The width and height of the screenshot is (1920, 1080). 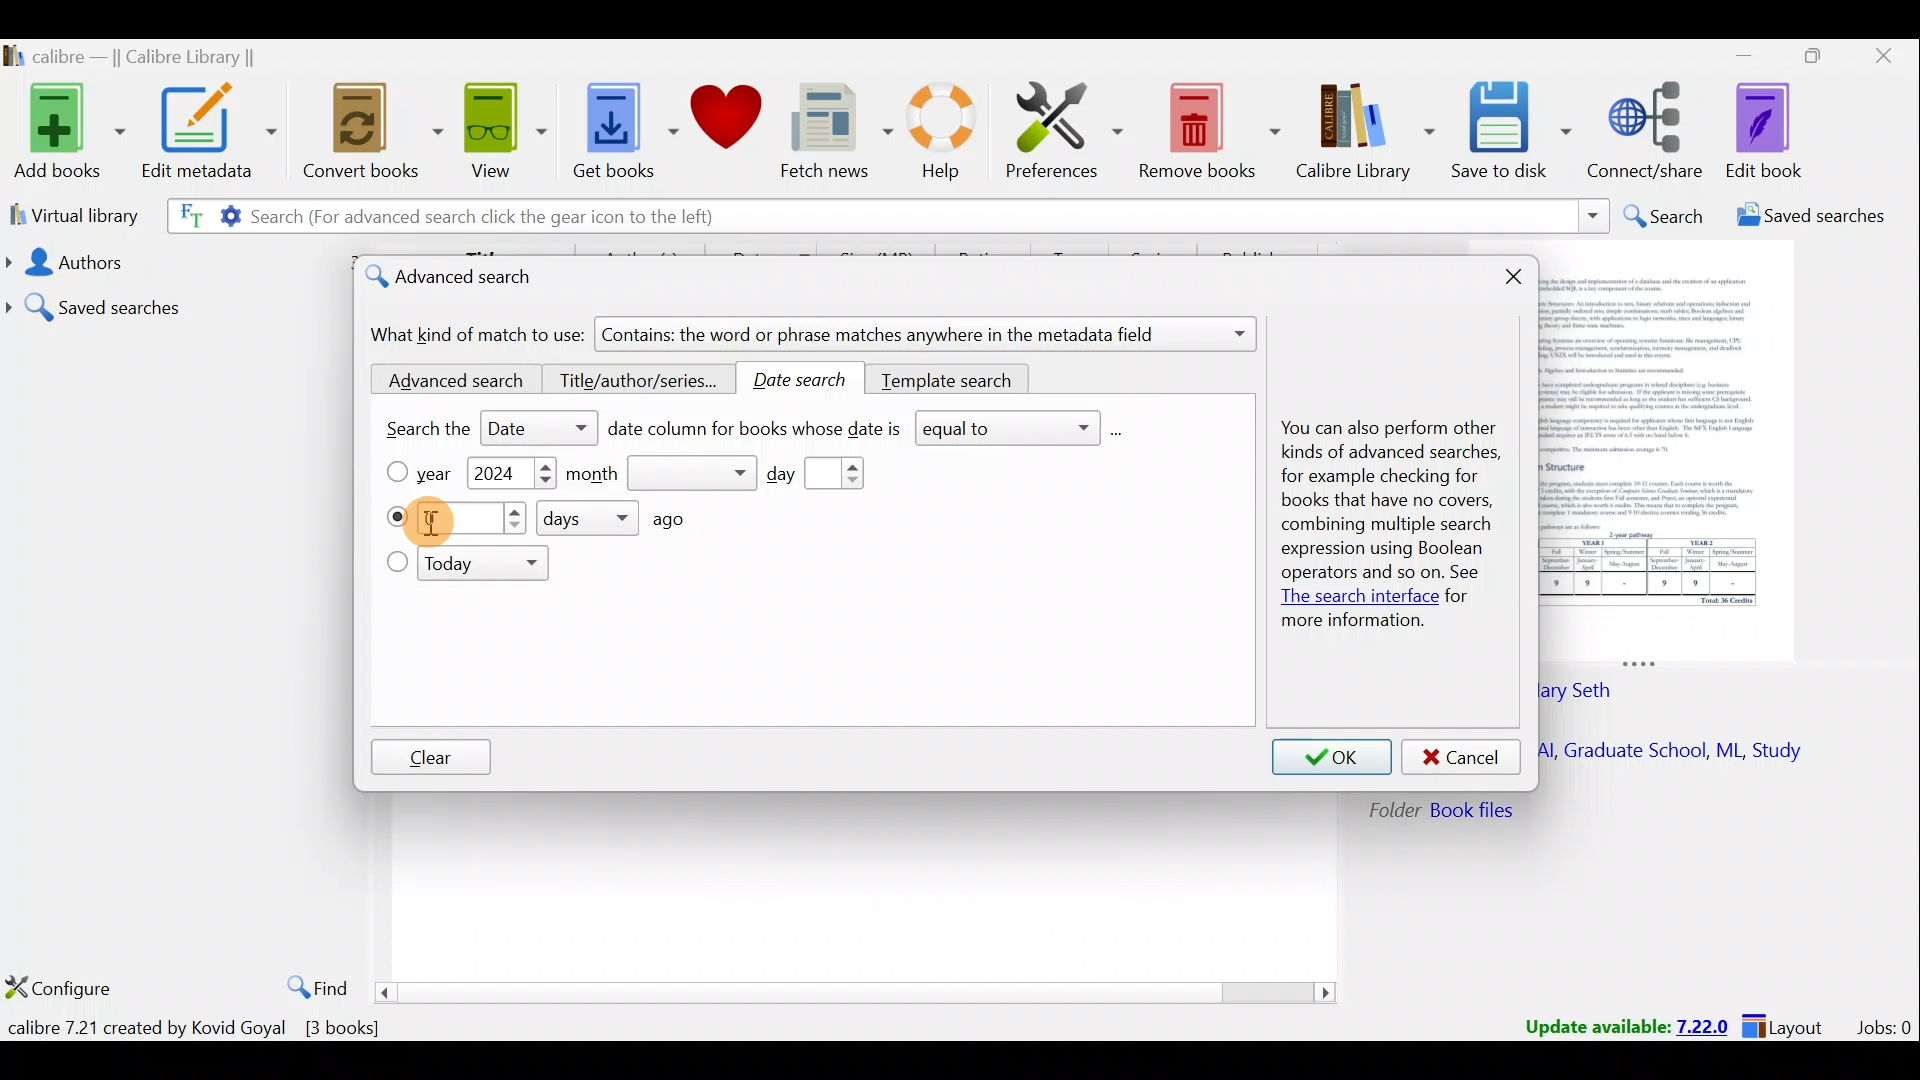 I want to click on Edit metadata, so click(x=214, y=135).